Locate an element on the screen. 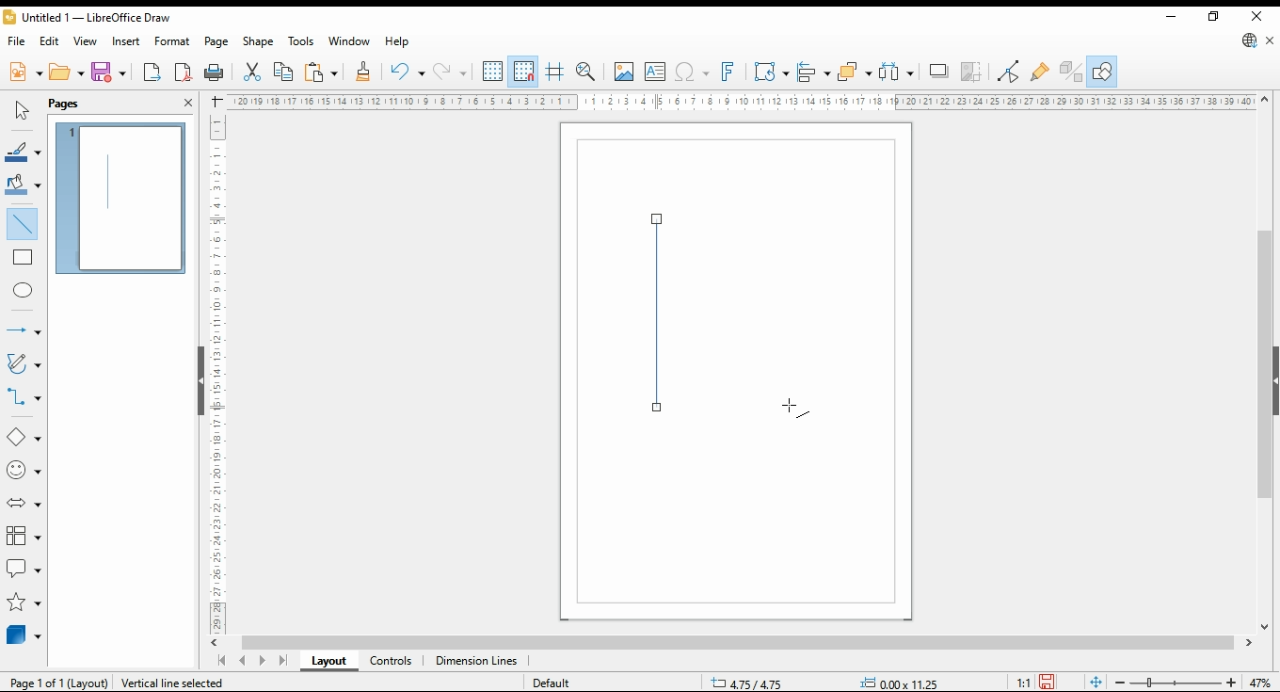  stars and banners is located at coordinates (22, 603).